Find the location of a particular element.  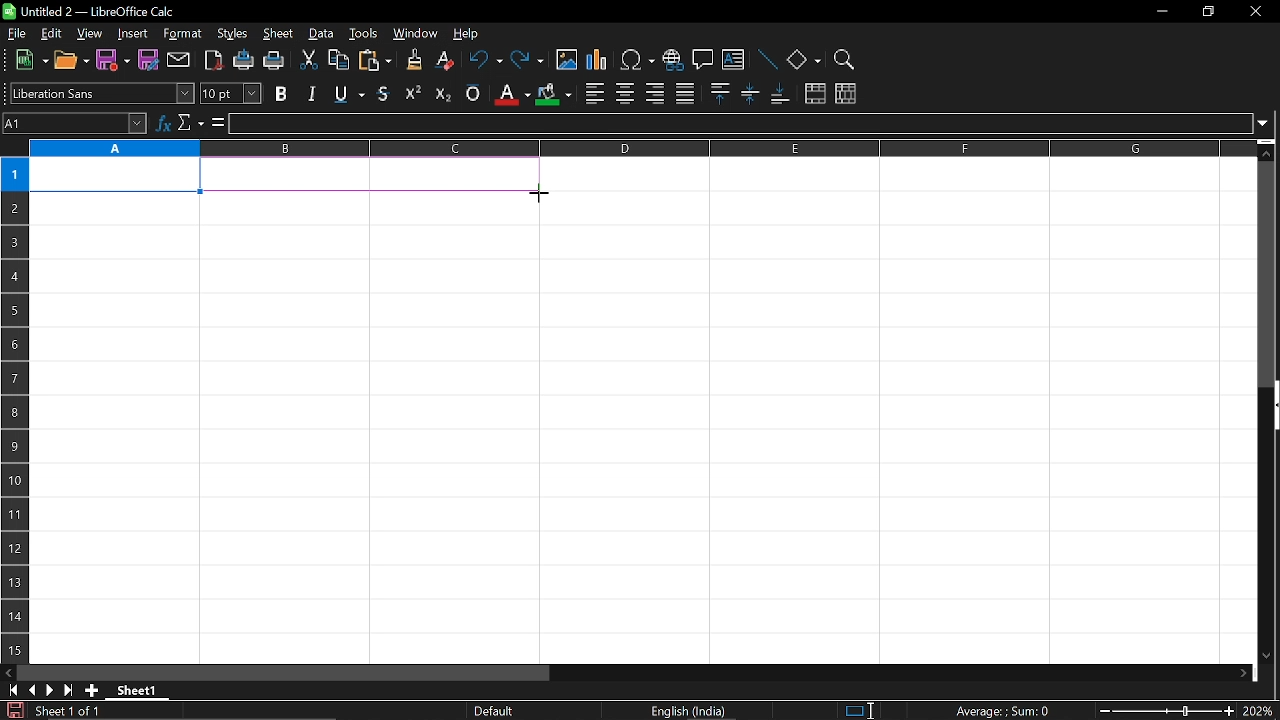

overline is located at coordinates (473, 94).